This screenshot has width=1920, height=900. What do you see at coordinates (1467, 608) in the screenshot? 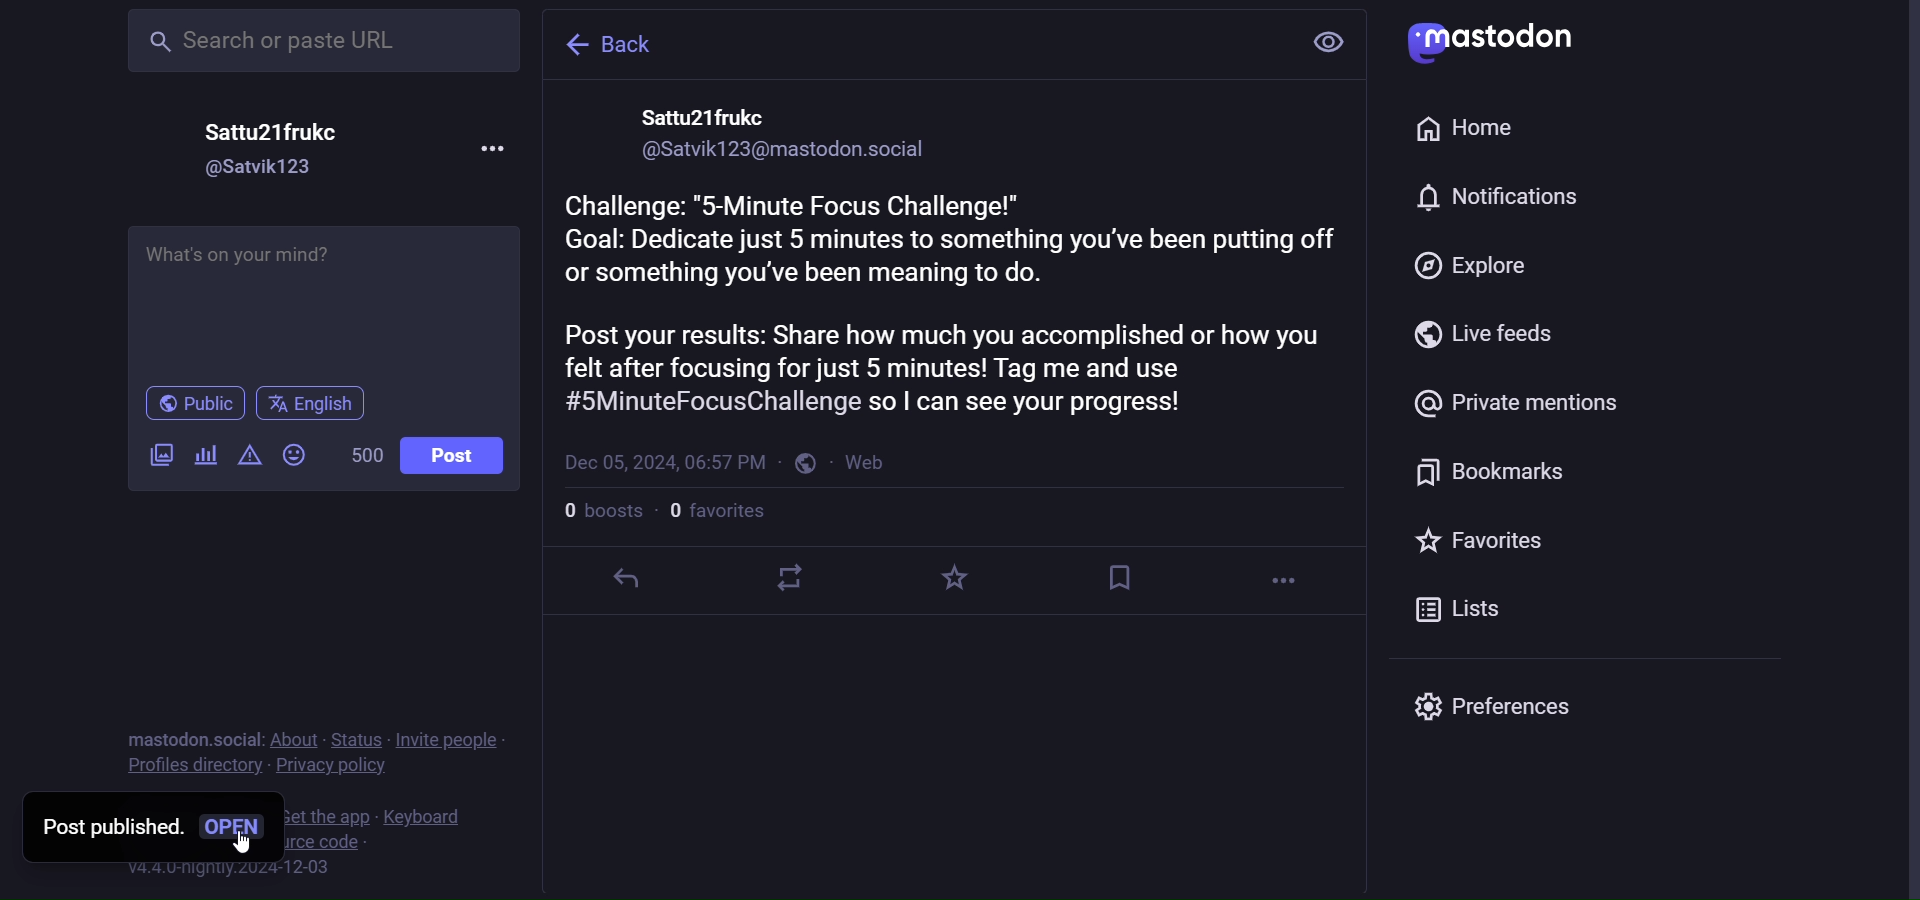
I see `list` at bounding box center [1467, 608].